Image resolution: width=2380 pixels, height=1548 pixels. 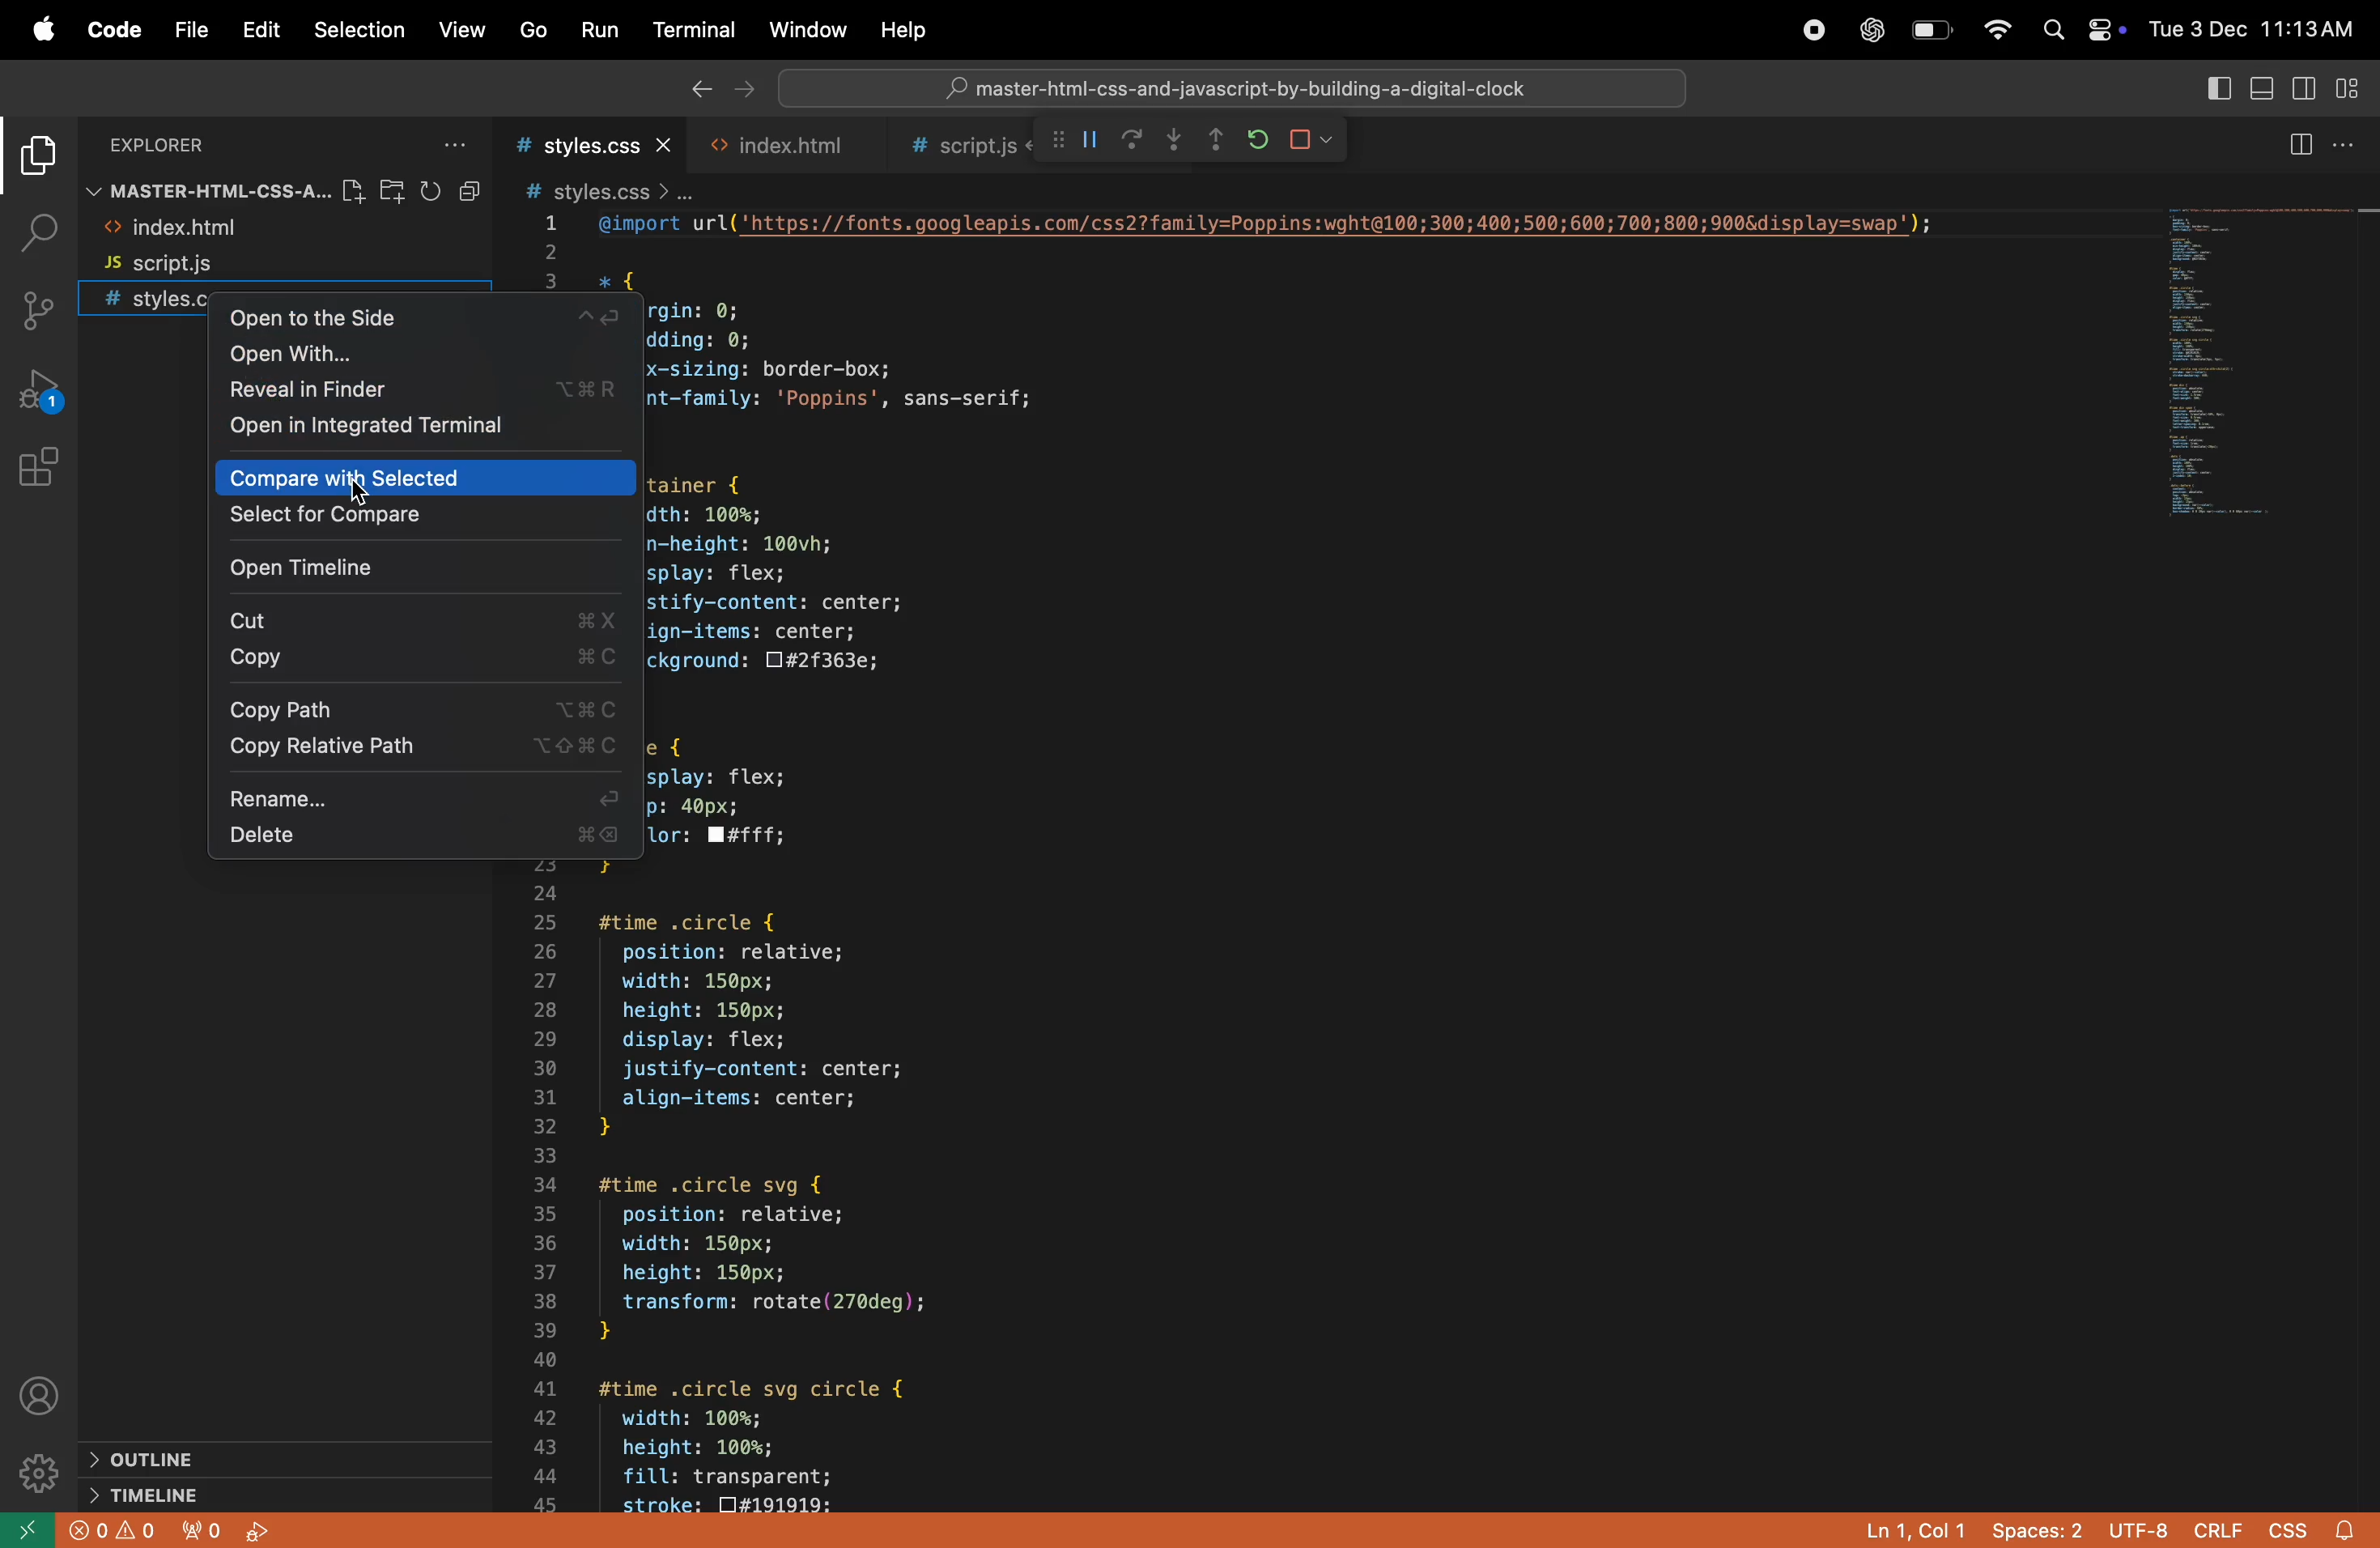 What do you see at coordinates (2076, 27) in the screenshot?
I see `apple widgets` at bounding box center [2076, 27].